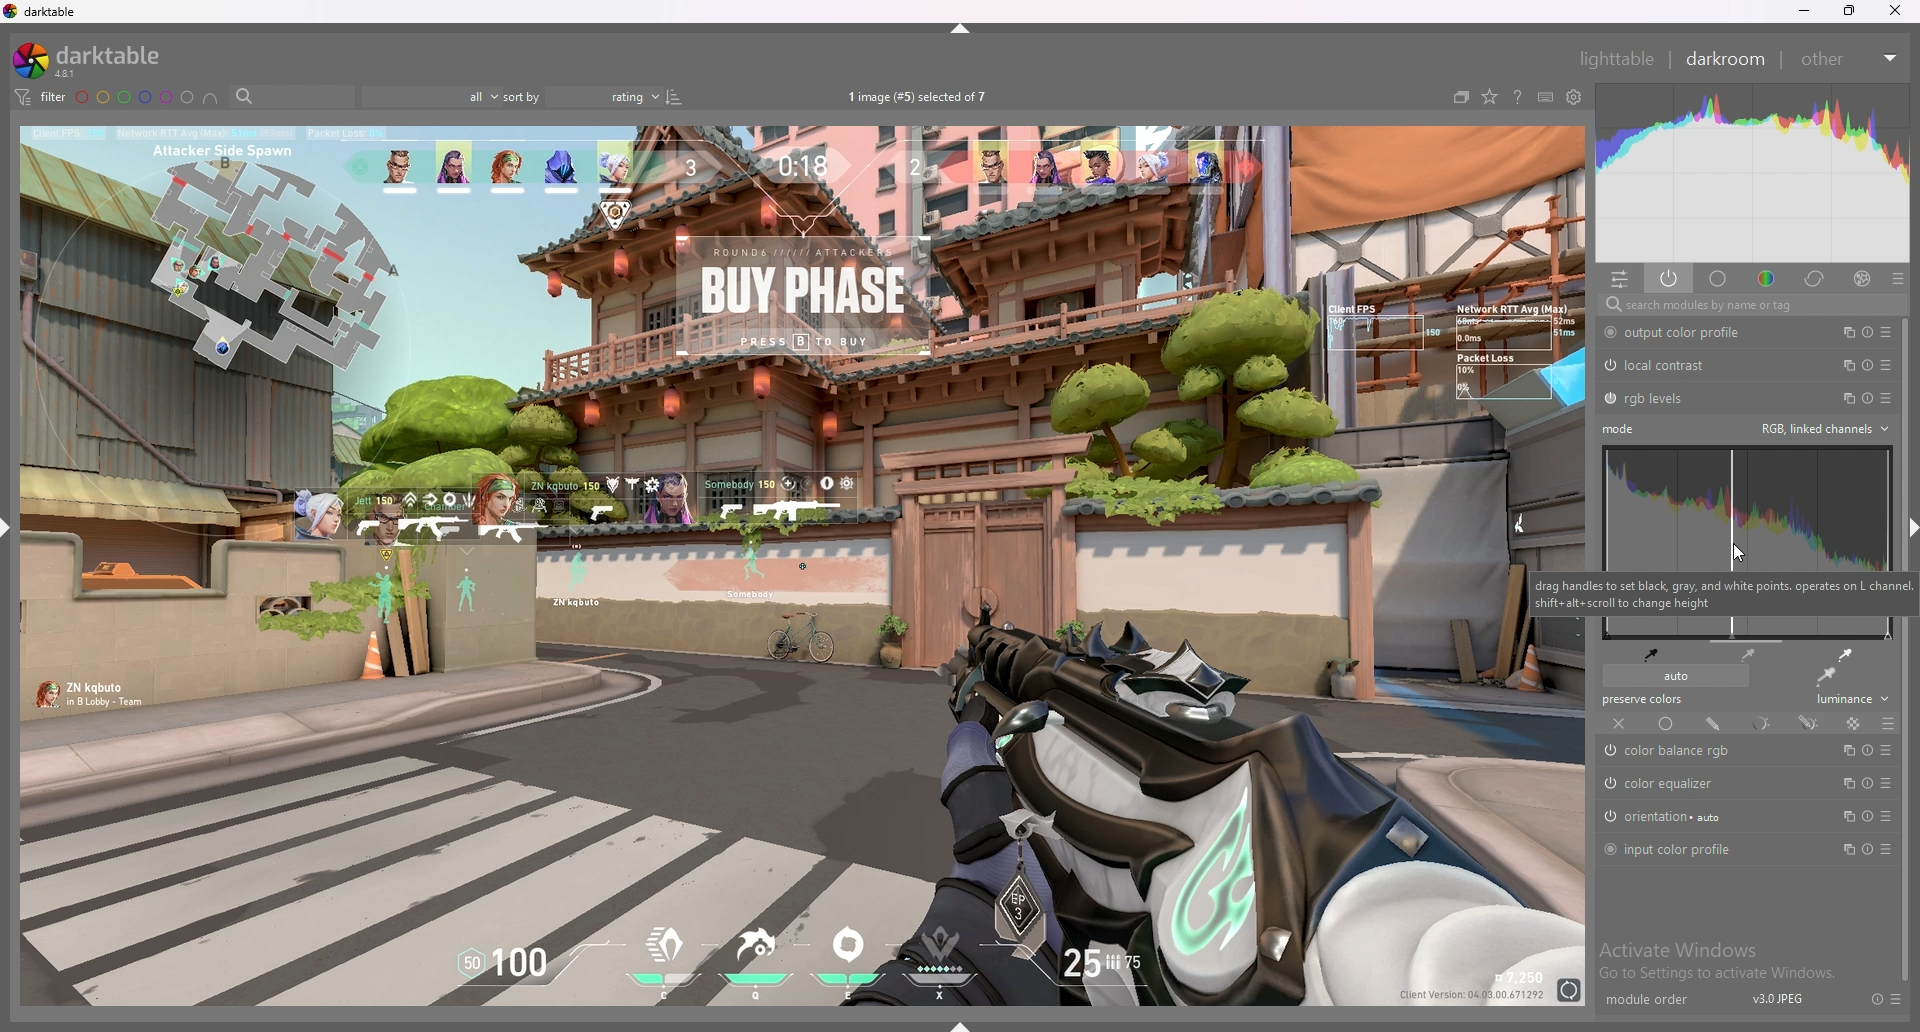  I want to click on heat map, so click(1751, 172).